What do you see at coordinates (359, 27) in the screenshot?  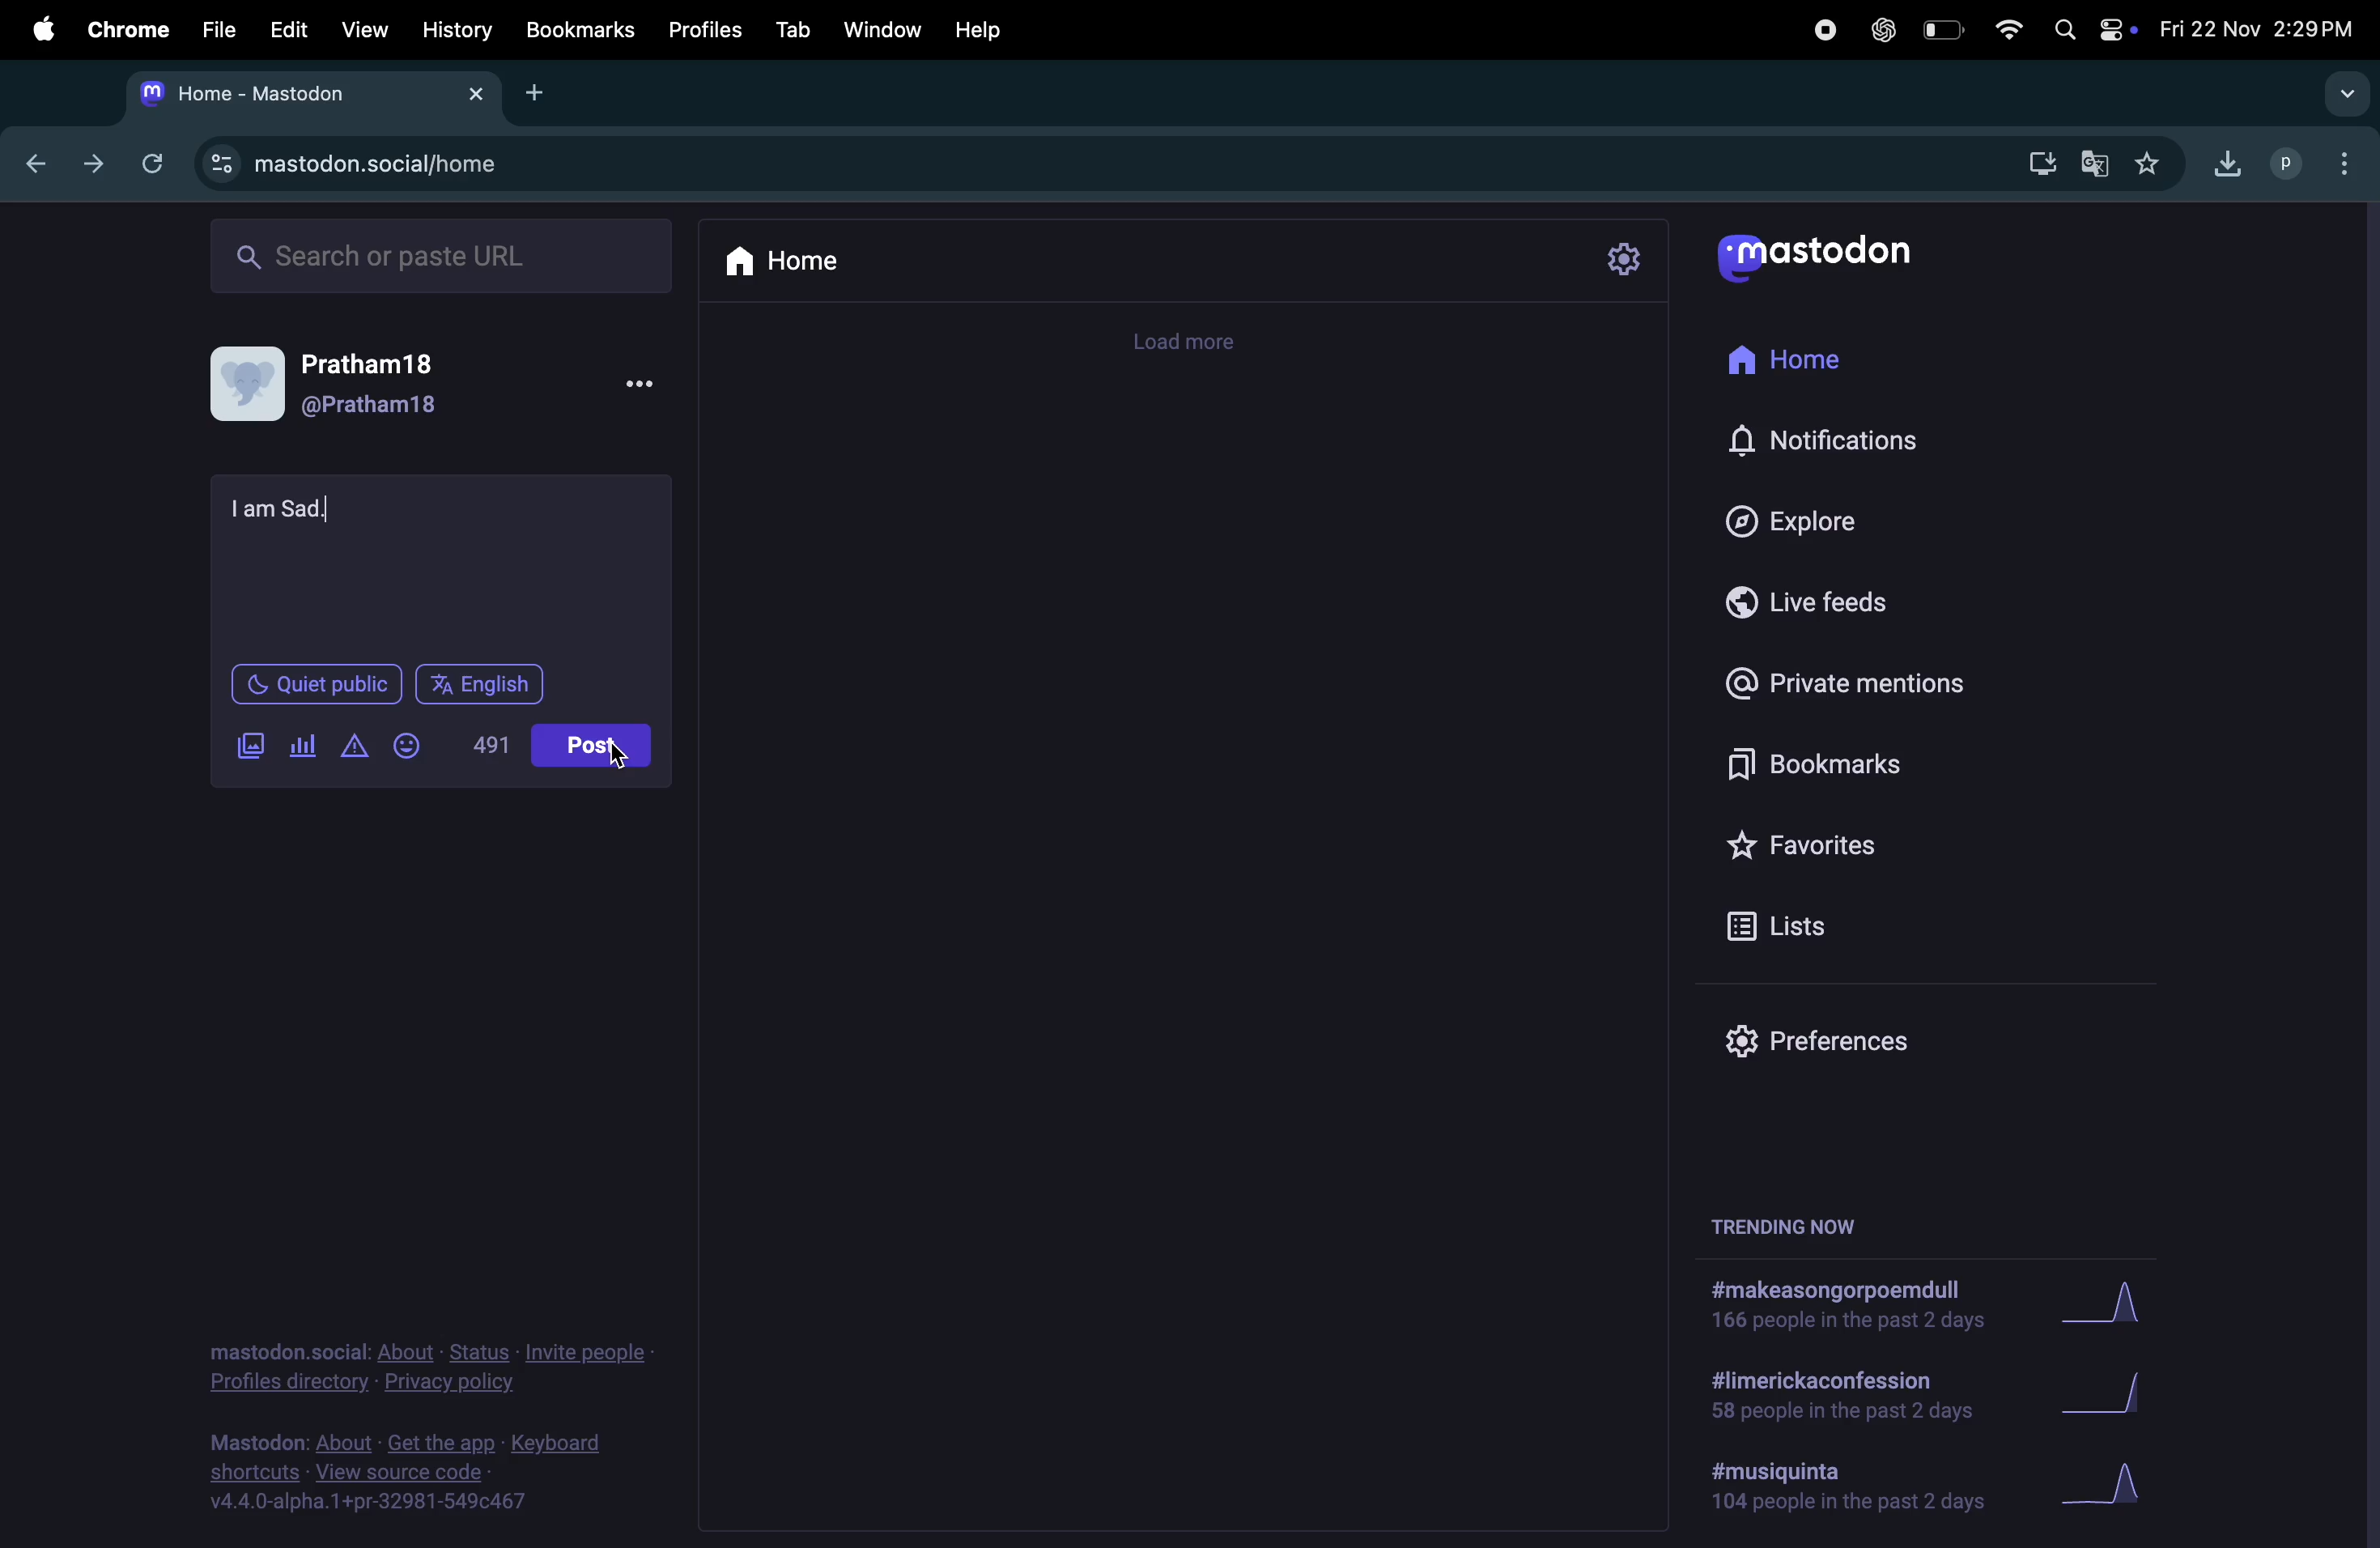 I see `view` at bounding box center [359, 27].